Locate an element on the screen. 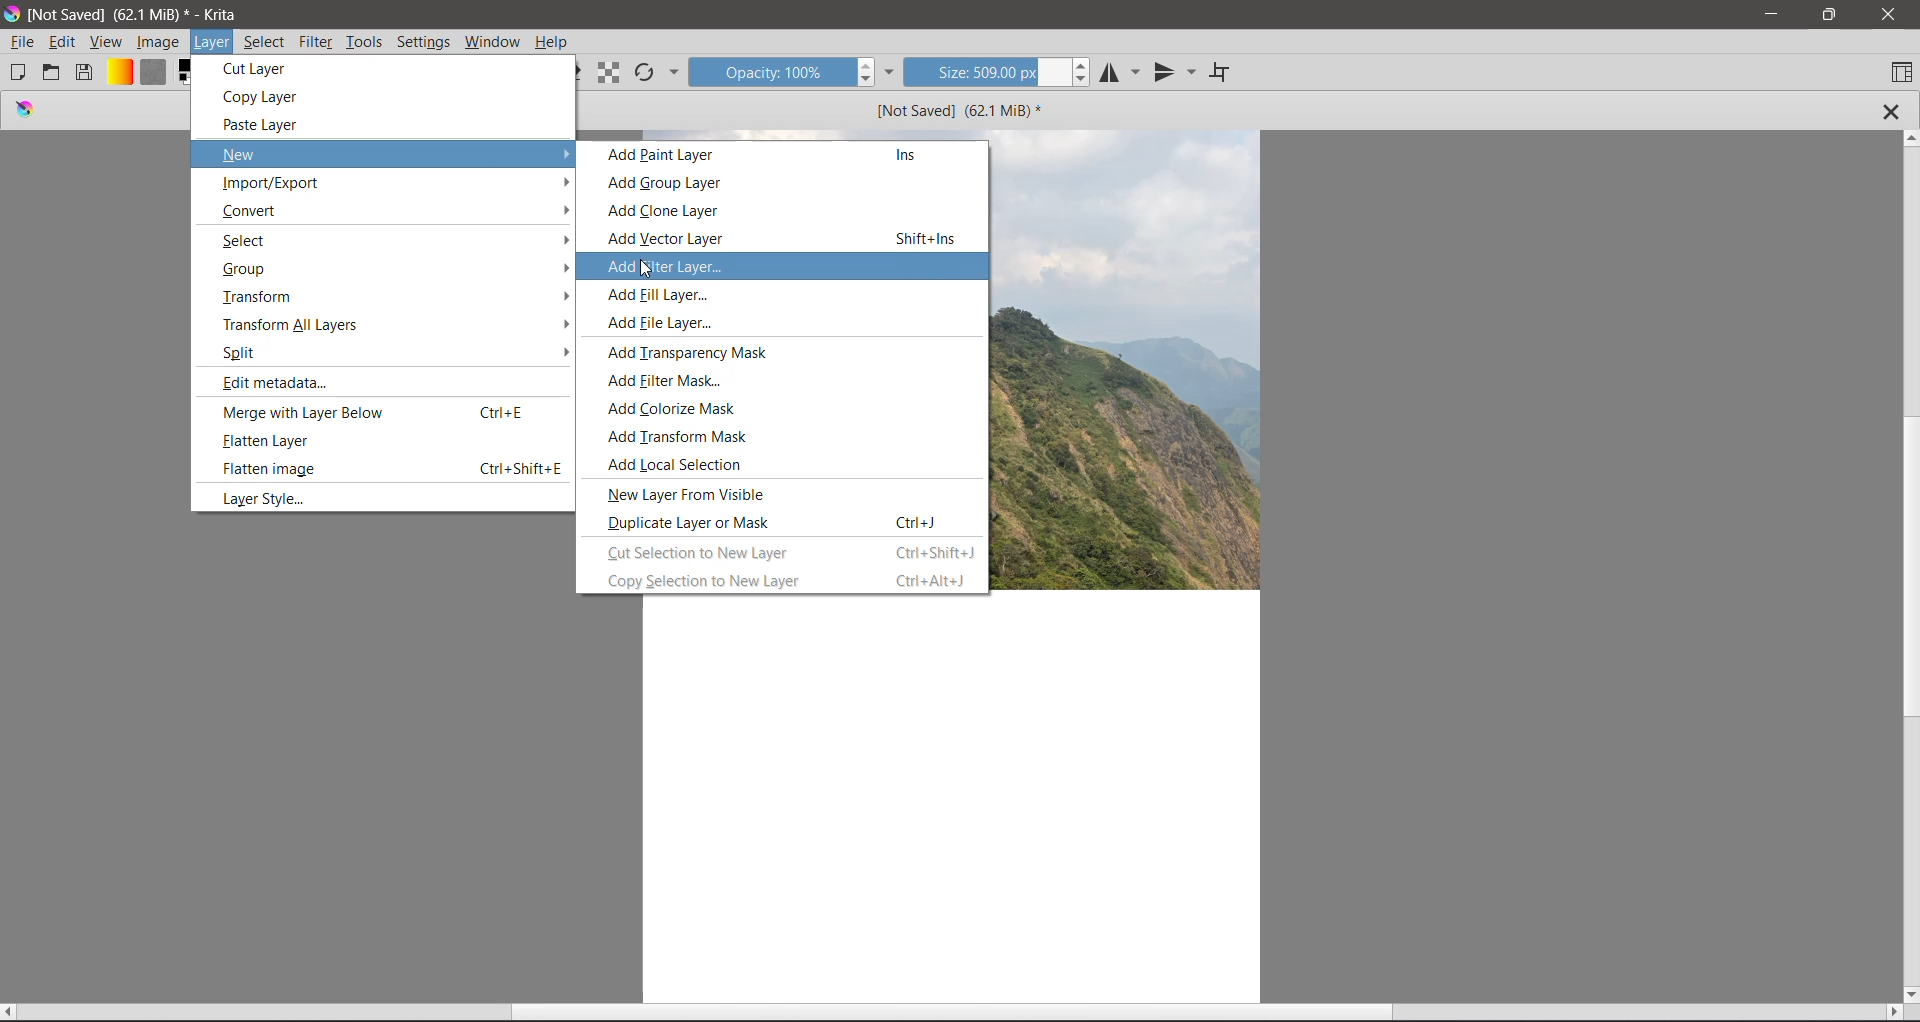 This screenshot has height=1022, width=1920. Paste Layer is located at coordinates (265, 125).